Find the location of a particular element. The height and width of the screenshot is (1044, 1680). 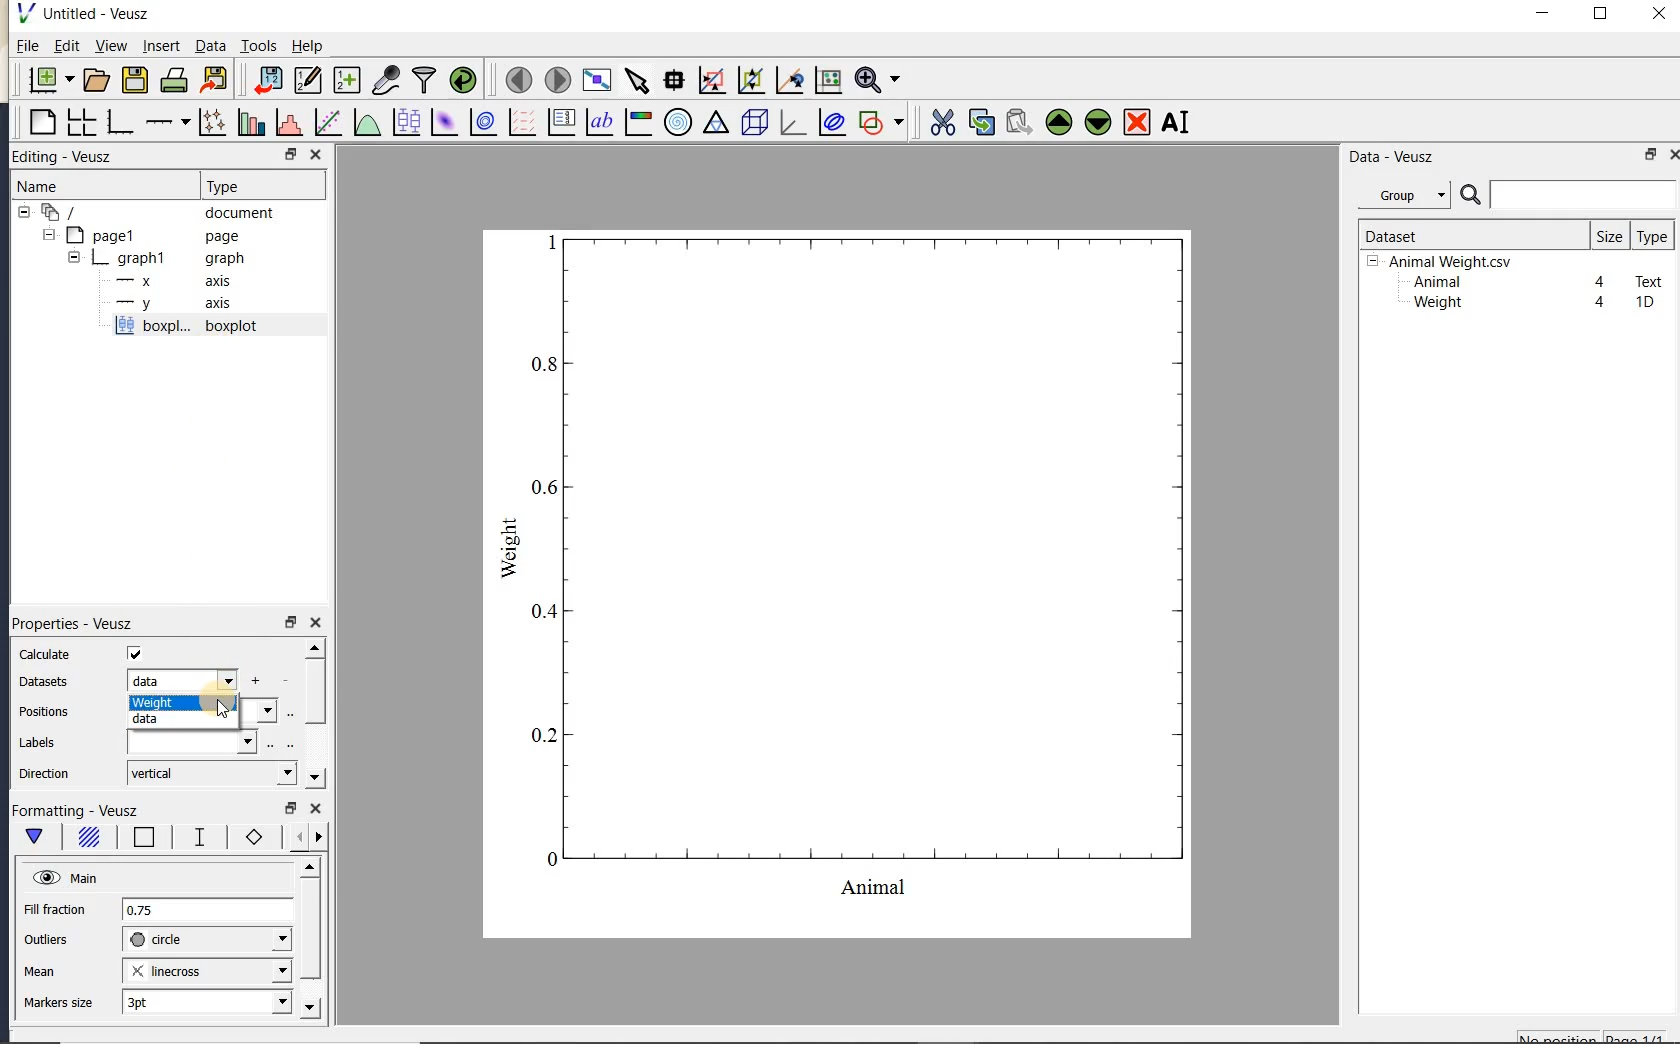

Weight is located at coordinates (1436, 304).